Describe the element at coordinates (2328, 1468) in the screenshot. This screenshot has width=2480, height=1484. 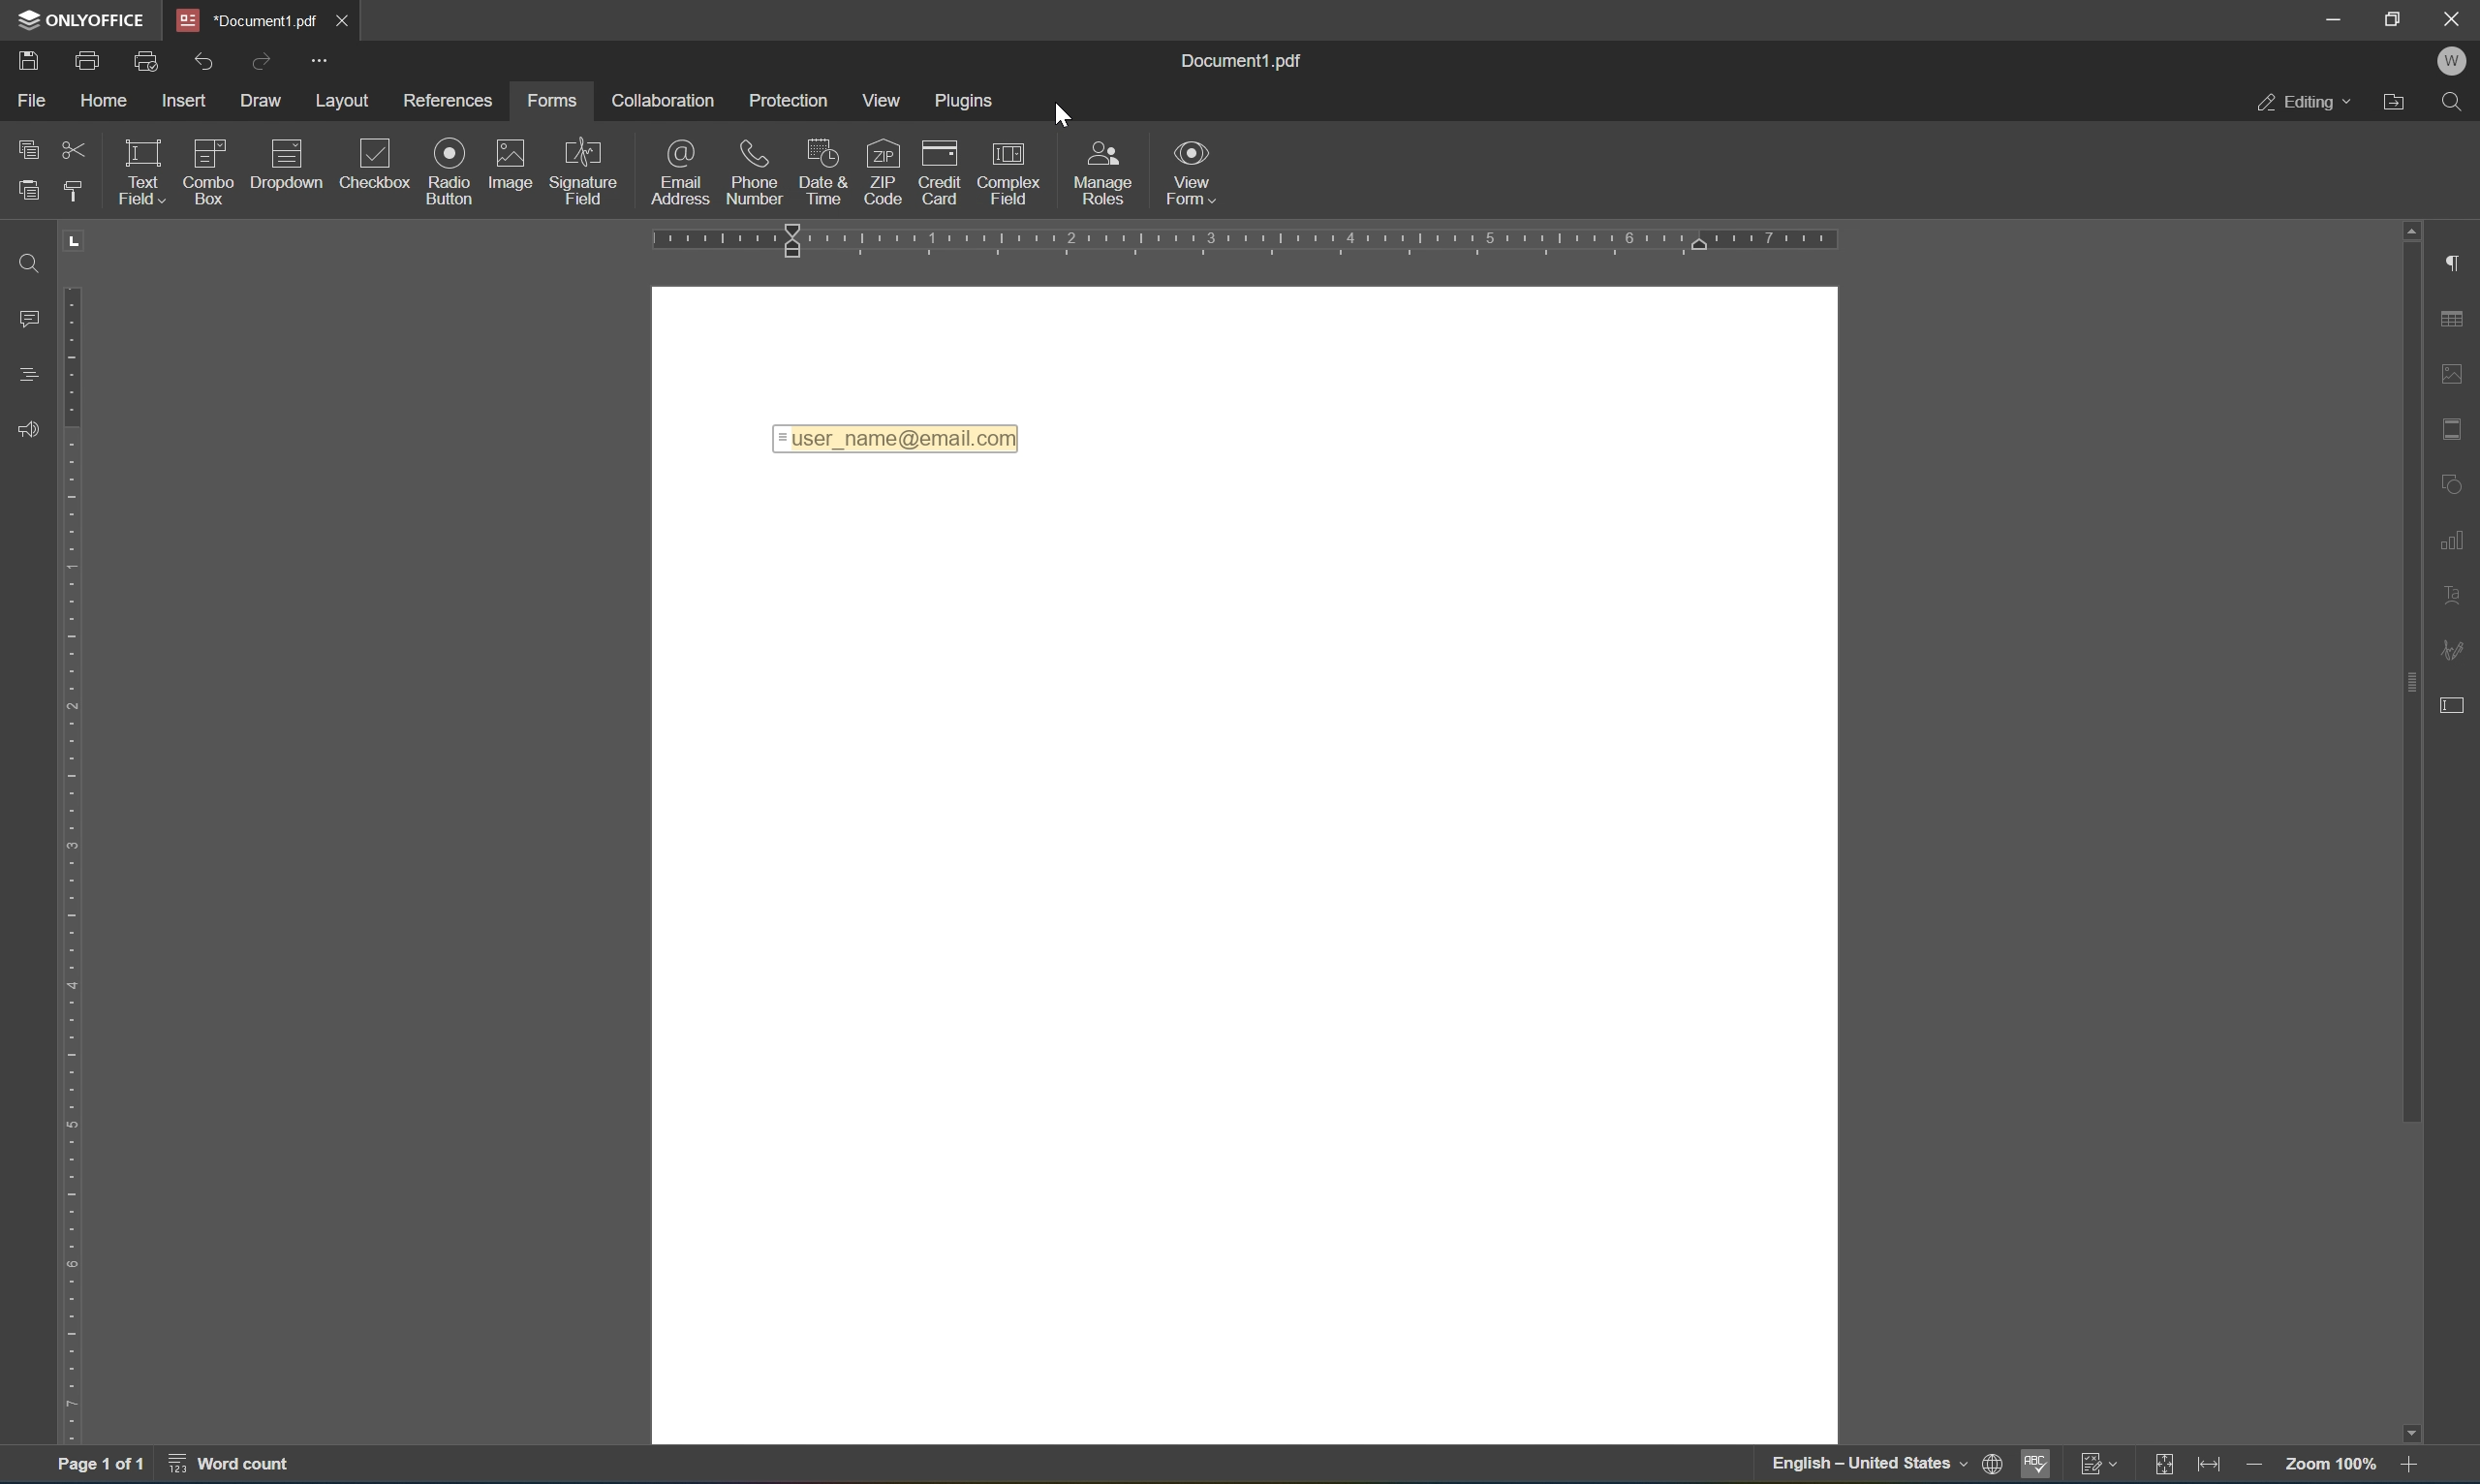
I see `zoom 100%` at that location.